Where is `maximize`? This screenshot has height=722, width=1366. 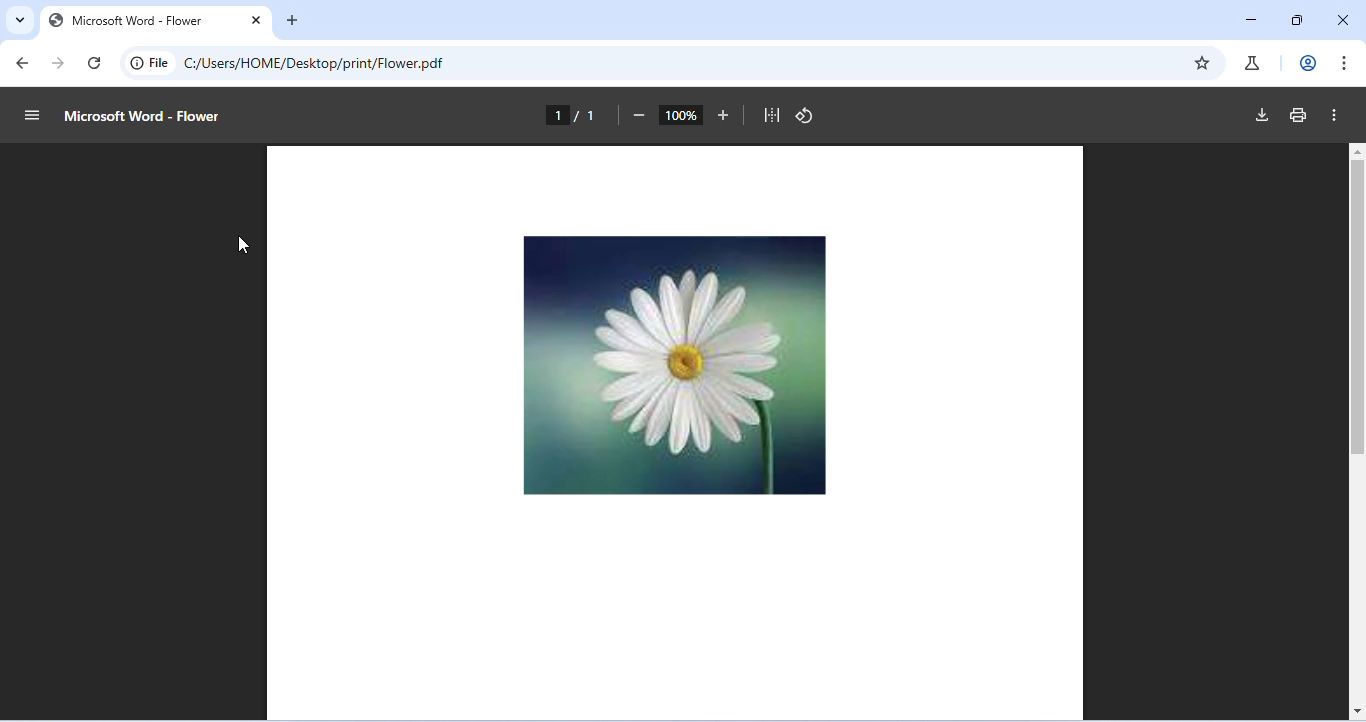 maximize is located at coordinates (1297, 19).